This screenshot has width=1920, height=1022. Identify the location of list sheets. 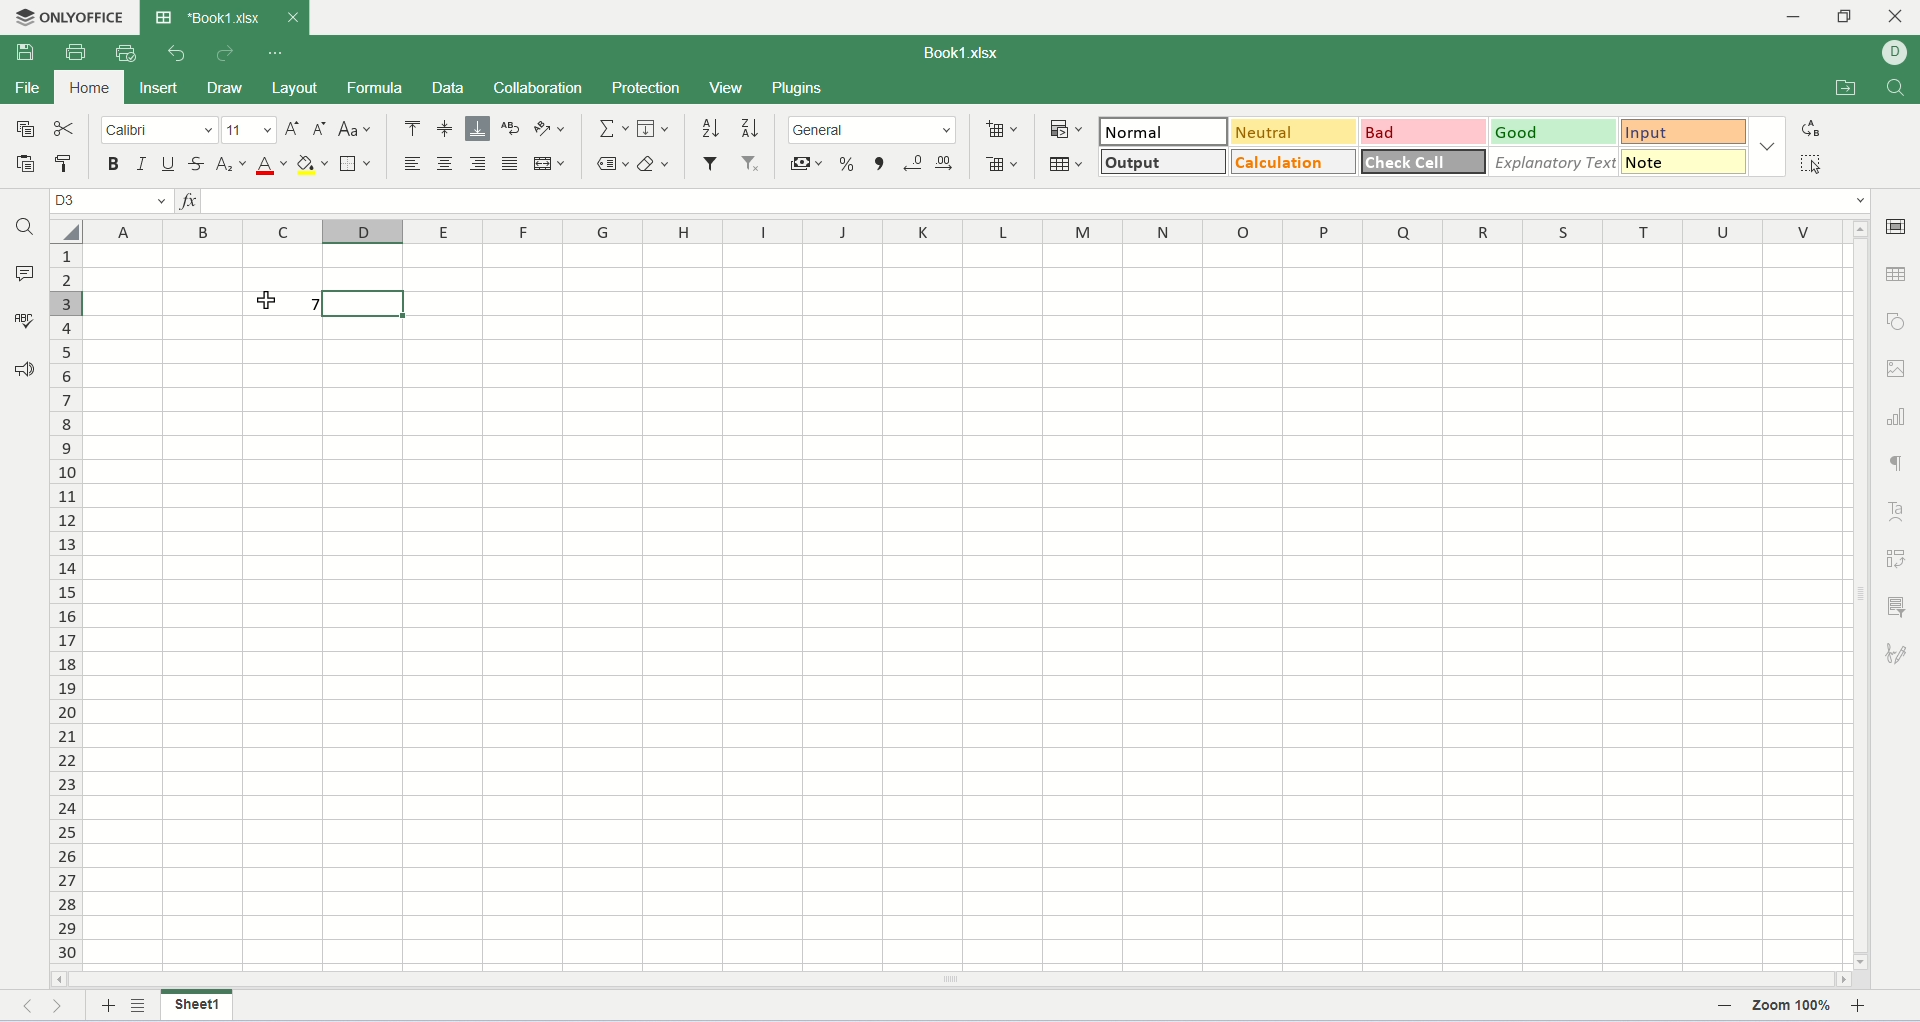
(137, 1008).